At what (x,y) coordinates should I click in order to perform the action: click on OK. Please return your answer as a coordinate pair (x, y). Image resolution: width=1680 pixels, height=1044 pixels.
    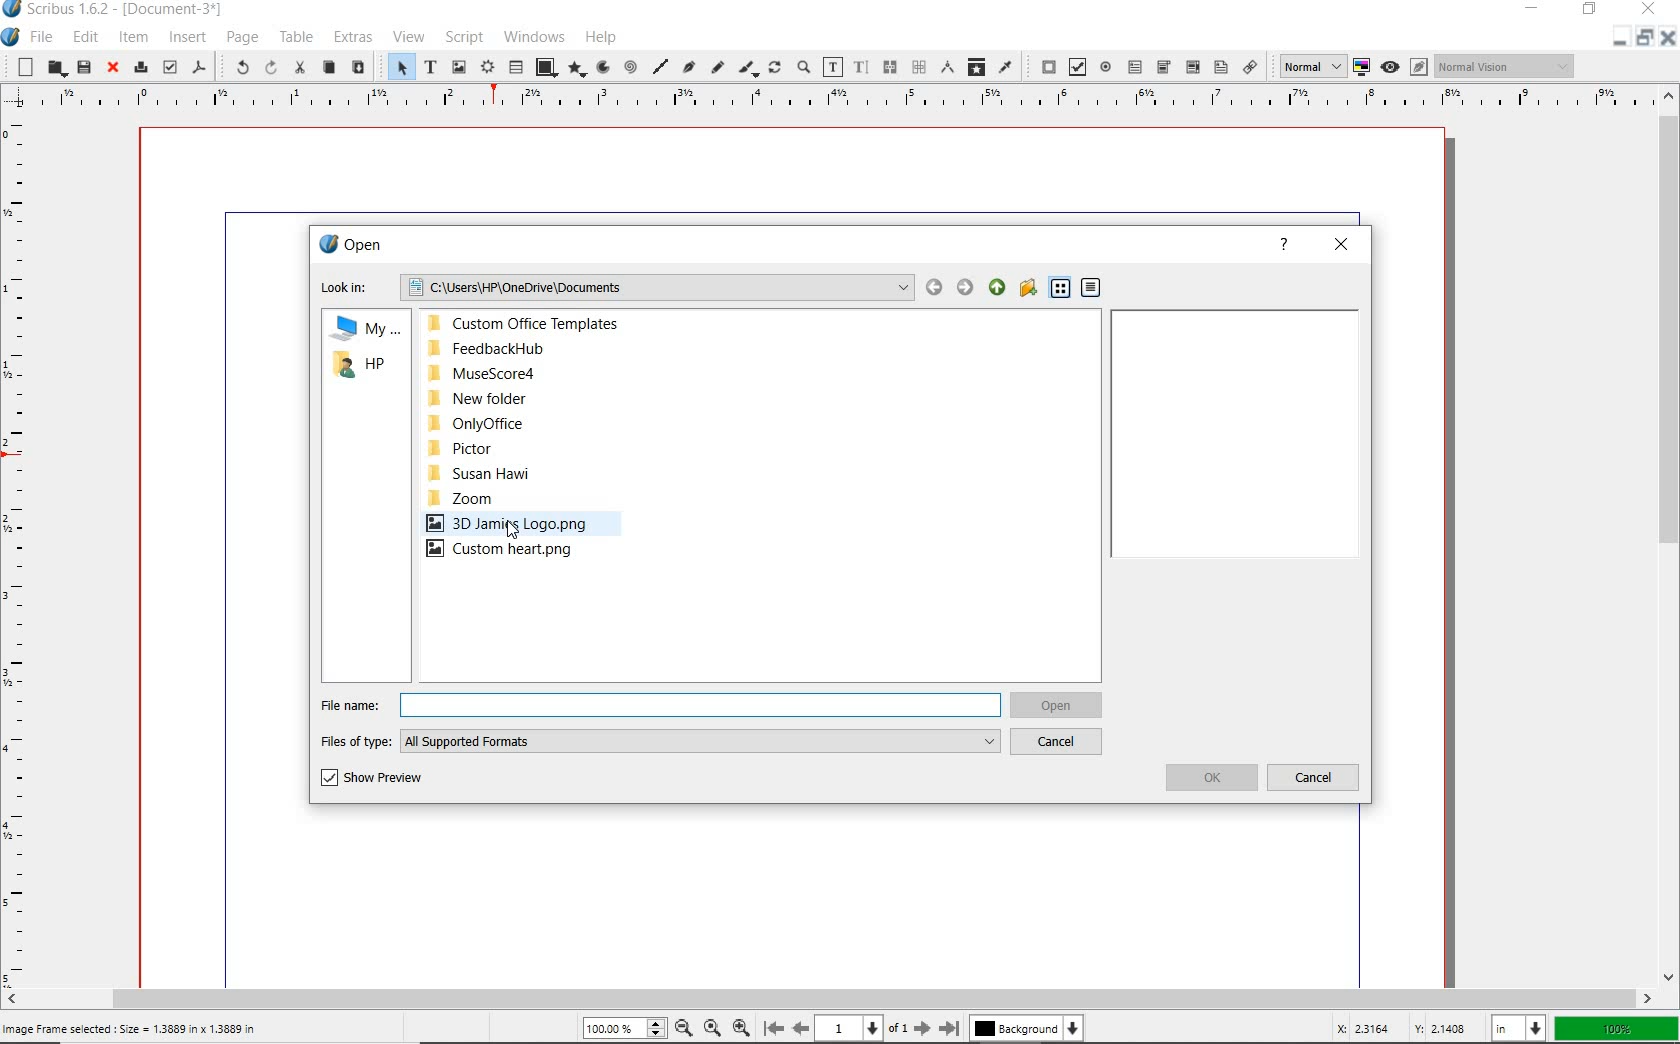
    Looking at the image, I should click on (1209, 779).